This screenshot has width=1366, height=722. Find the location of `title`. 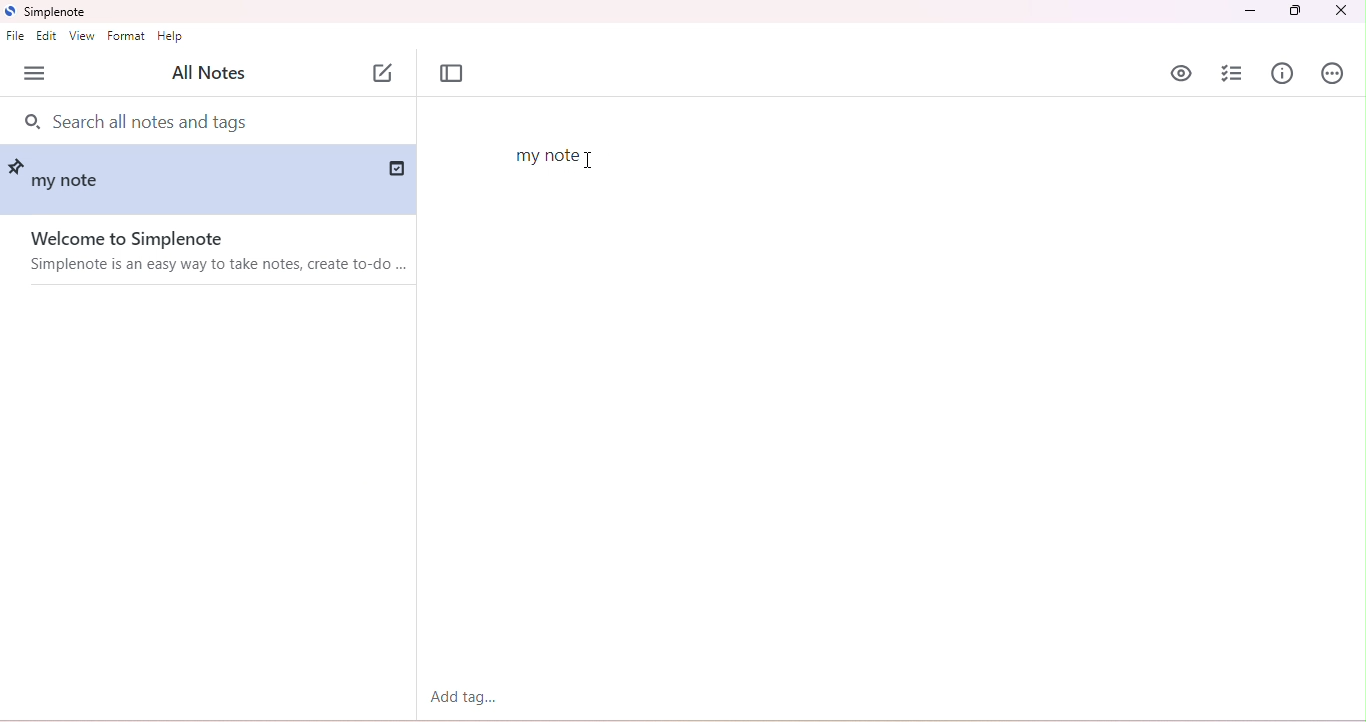

title is located at coordinates (49, 12).